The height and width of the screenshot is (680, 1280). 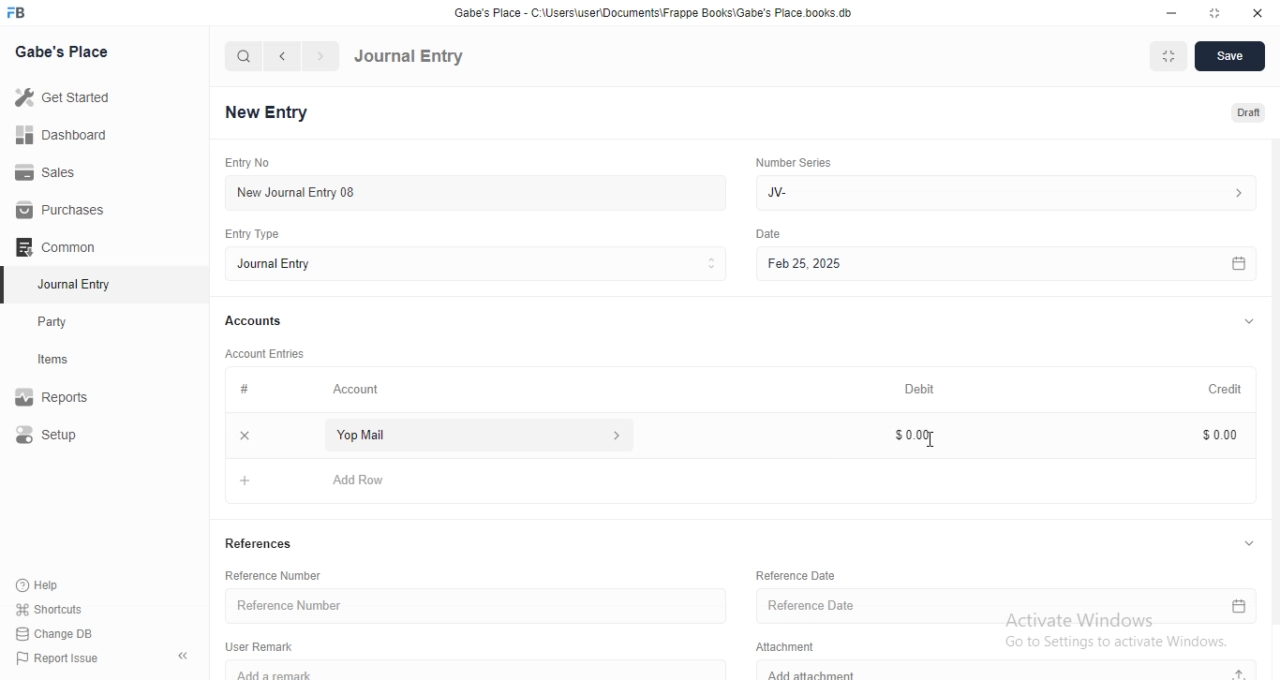 What do you see at coordinates (255, 322) in the screenshot?
I see `Accounts` at bounding box center [255, 322].